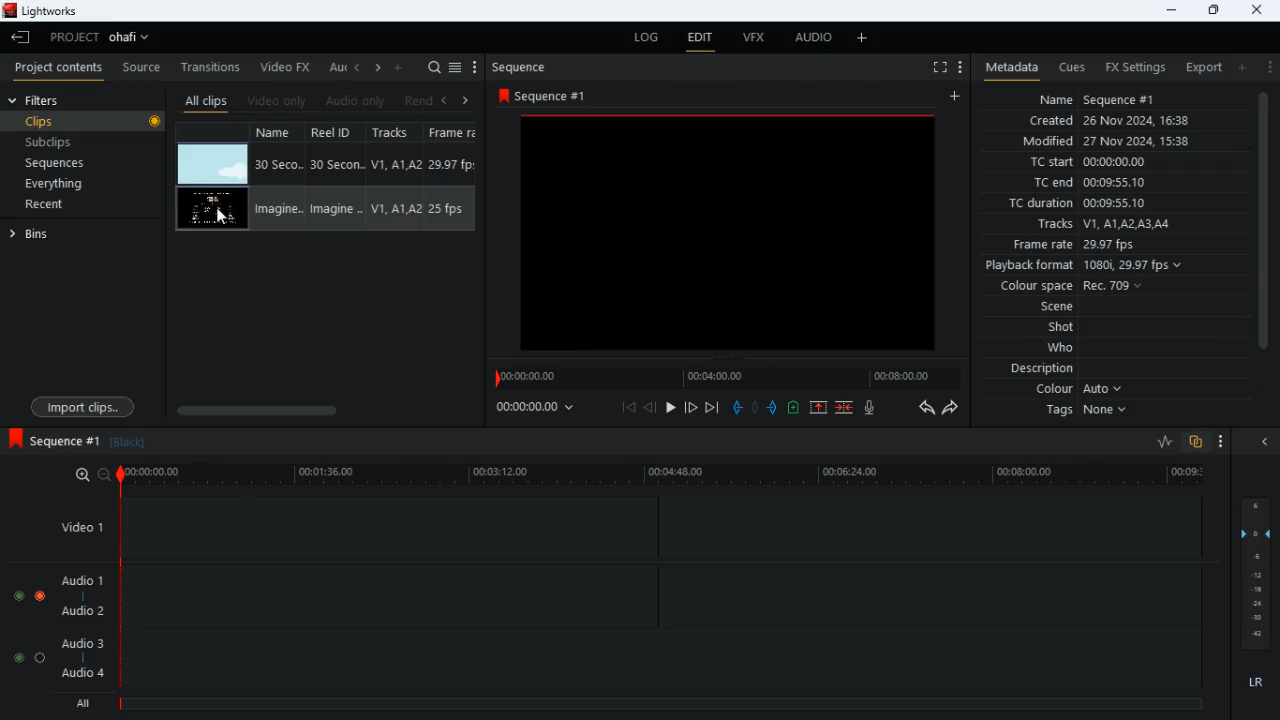 The height and width of the screenshot is (720, 1280). I want to click on audio, so click(816, 37).